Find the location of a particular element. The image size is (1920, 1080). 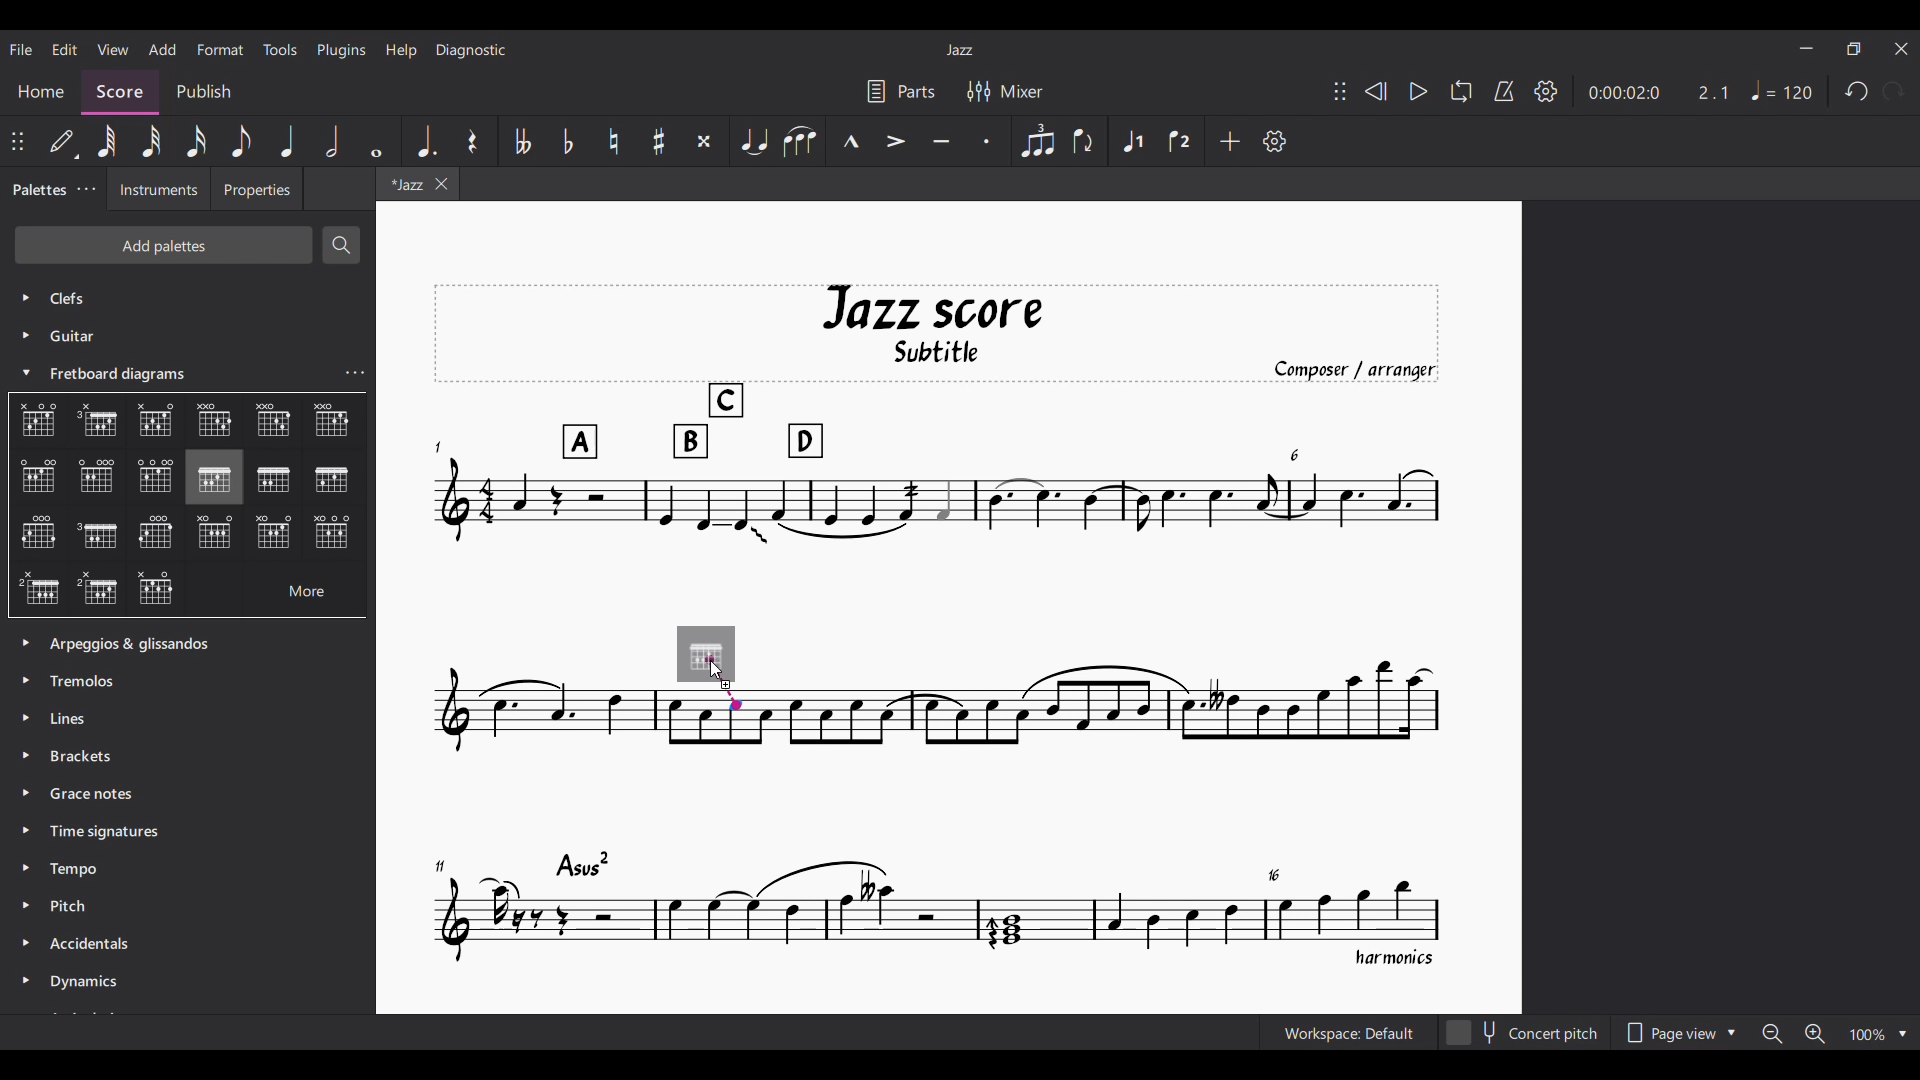

Current tab is located at coordinates (404, 183).